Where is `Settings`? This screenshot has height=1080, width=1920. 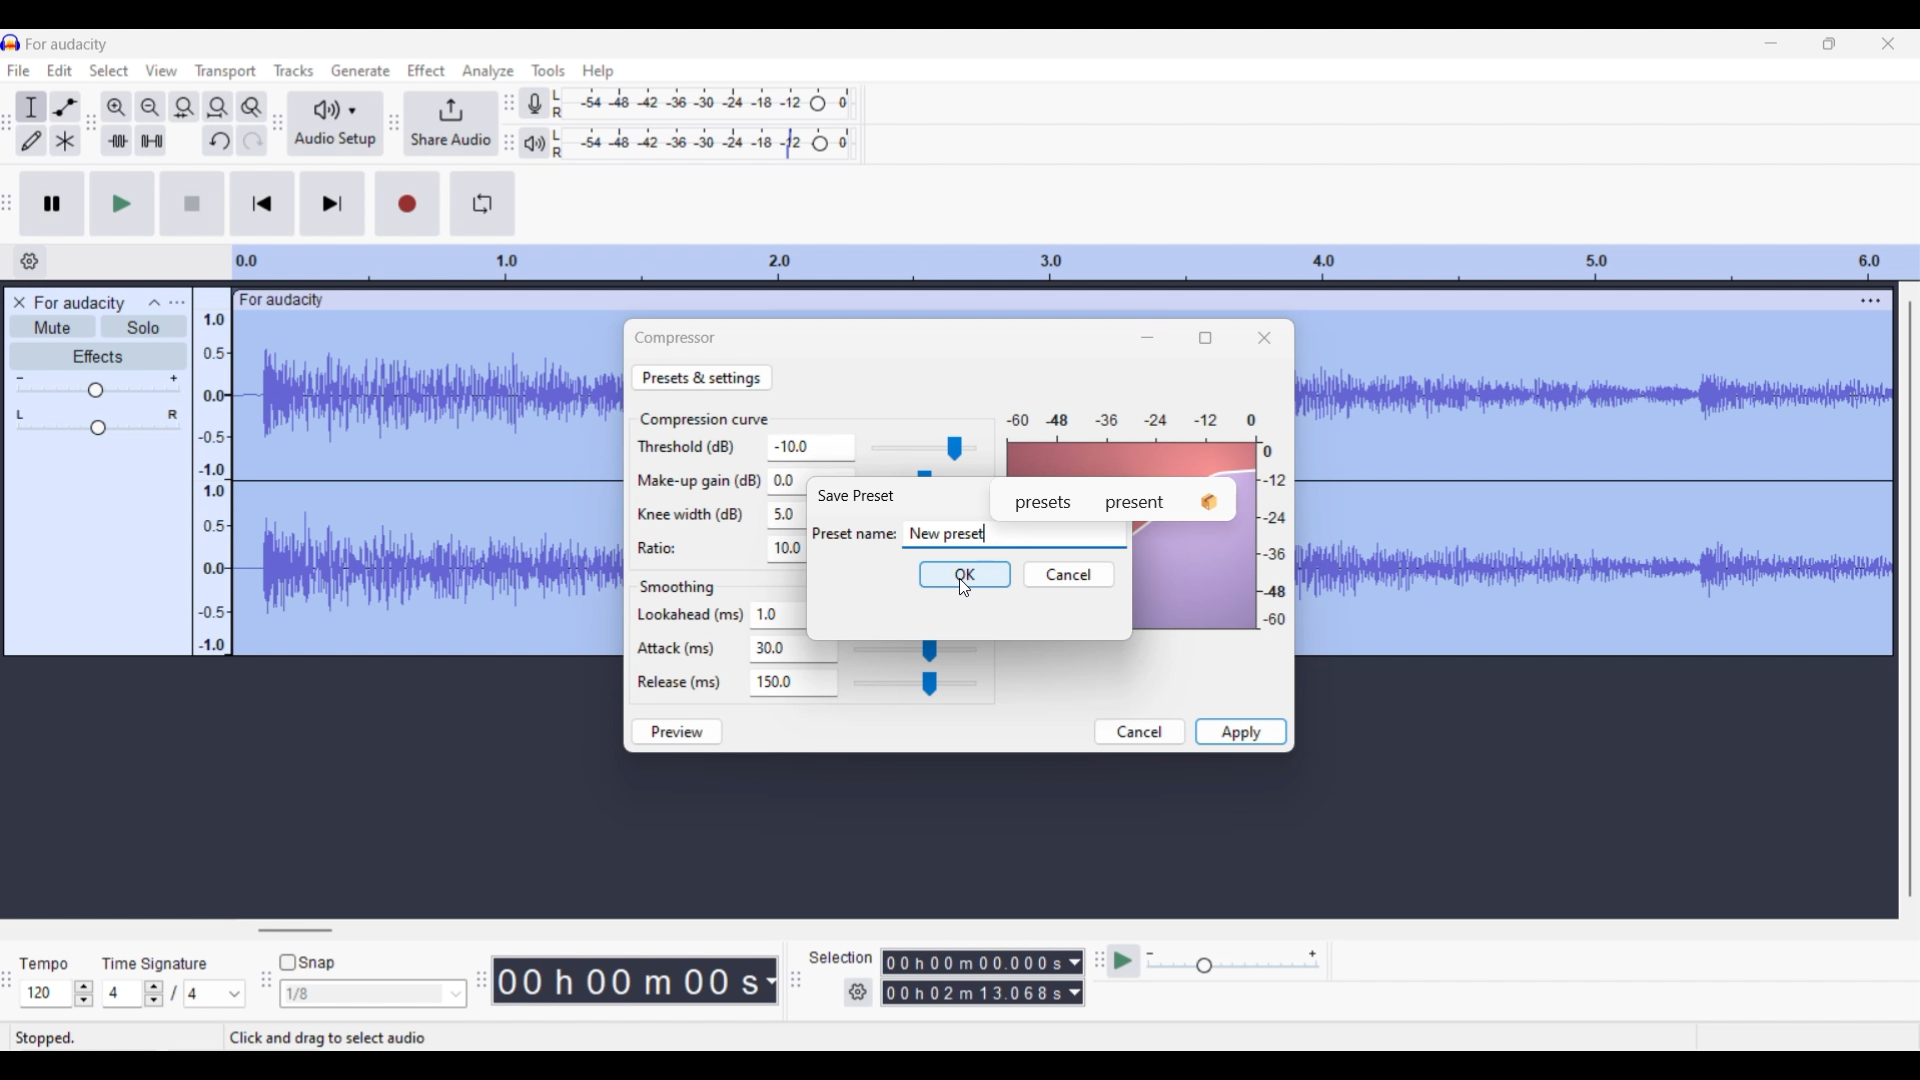 Settings is located at coordinates (858, 992).